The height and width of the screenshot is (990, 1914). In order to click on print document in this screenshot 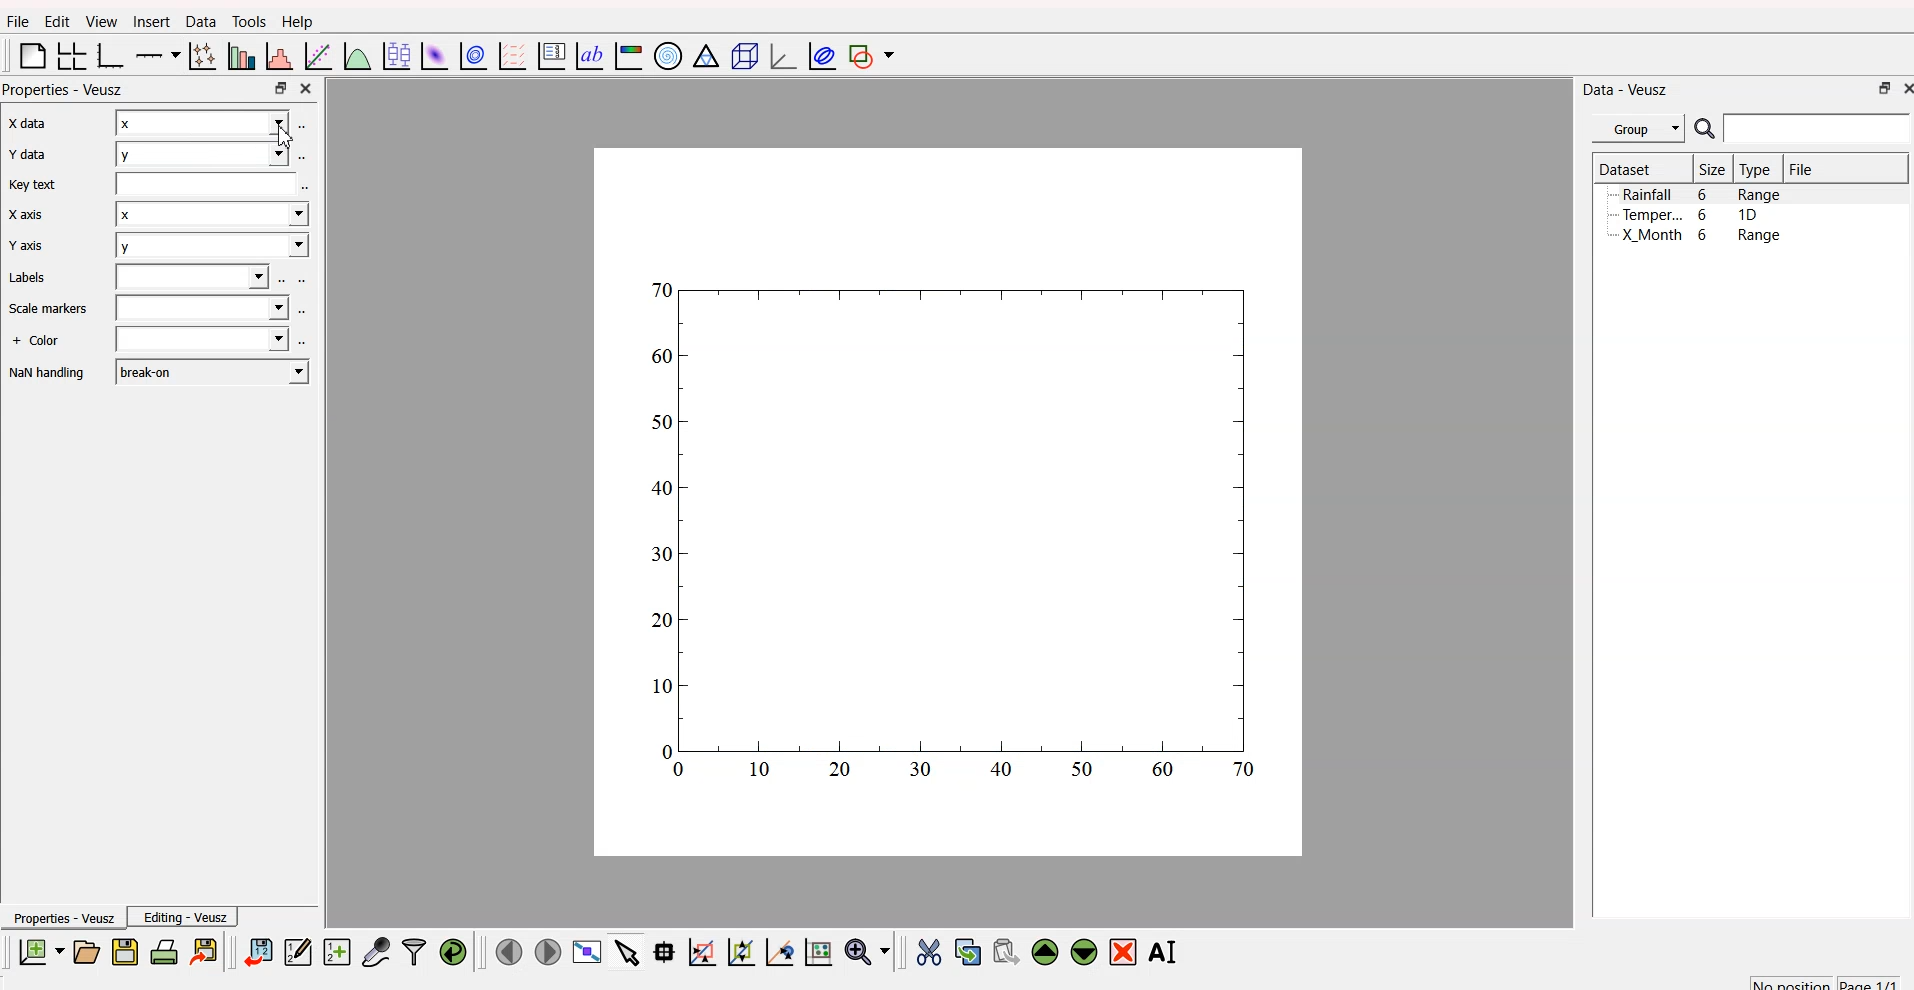, I will do `click(165, 951)`.